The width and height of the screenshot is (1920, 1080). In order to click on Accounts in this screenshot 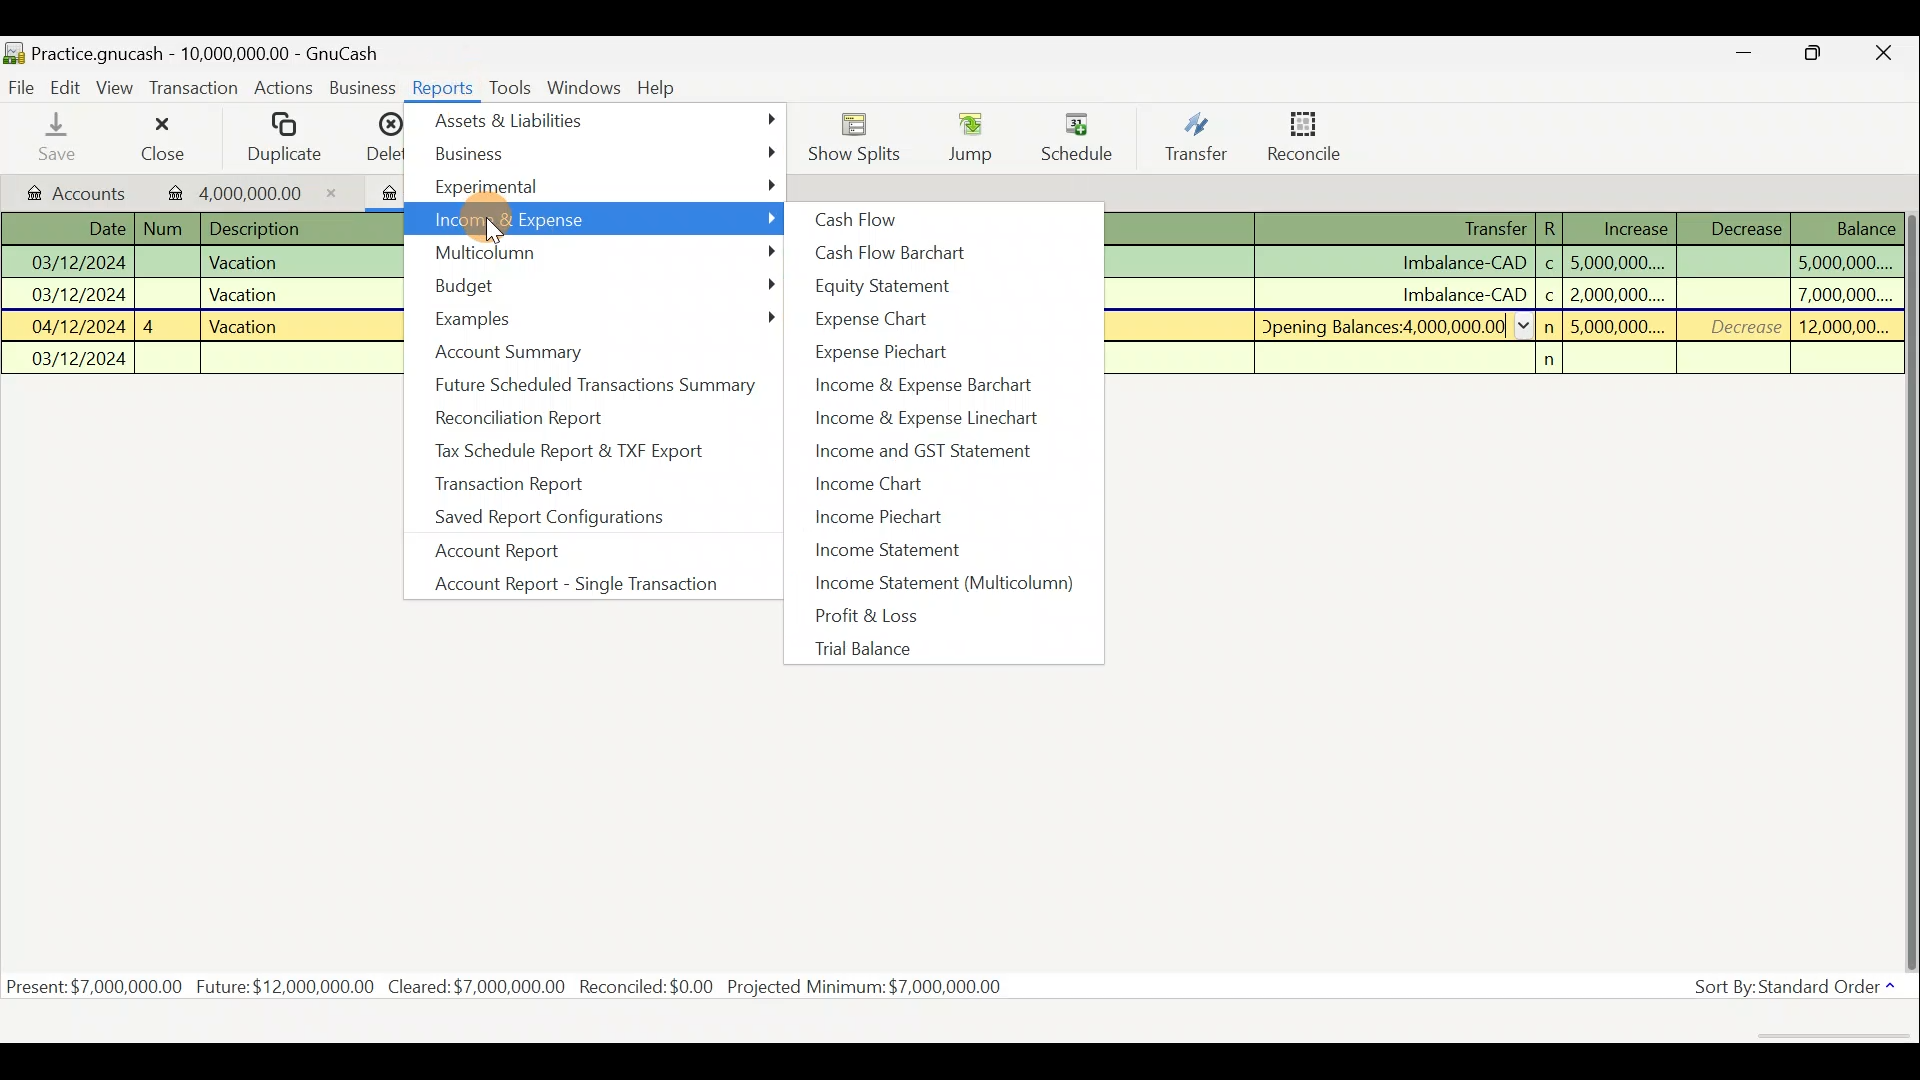, I will do `click(77, 194)`.